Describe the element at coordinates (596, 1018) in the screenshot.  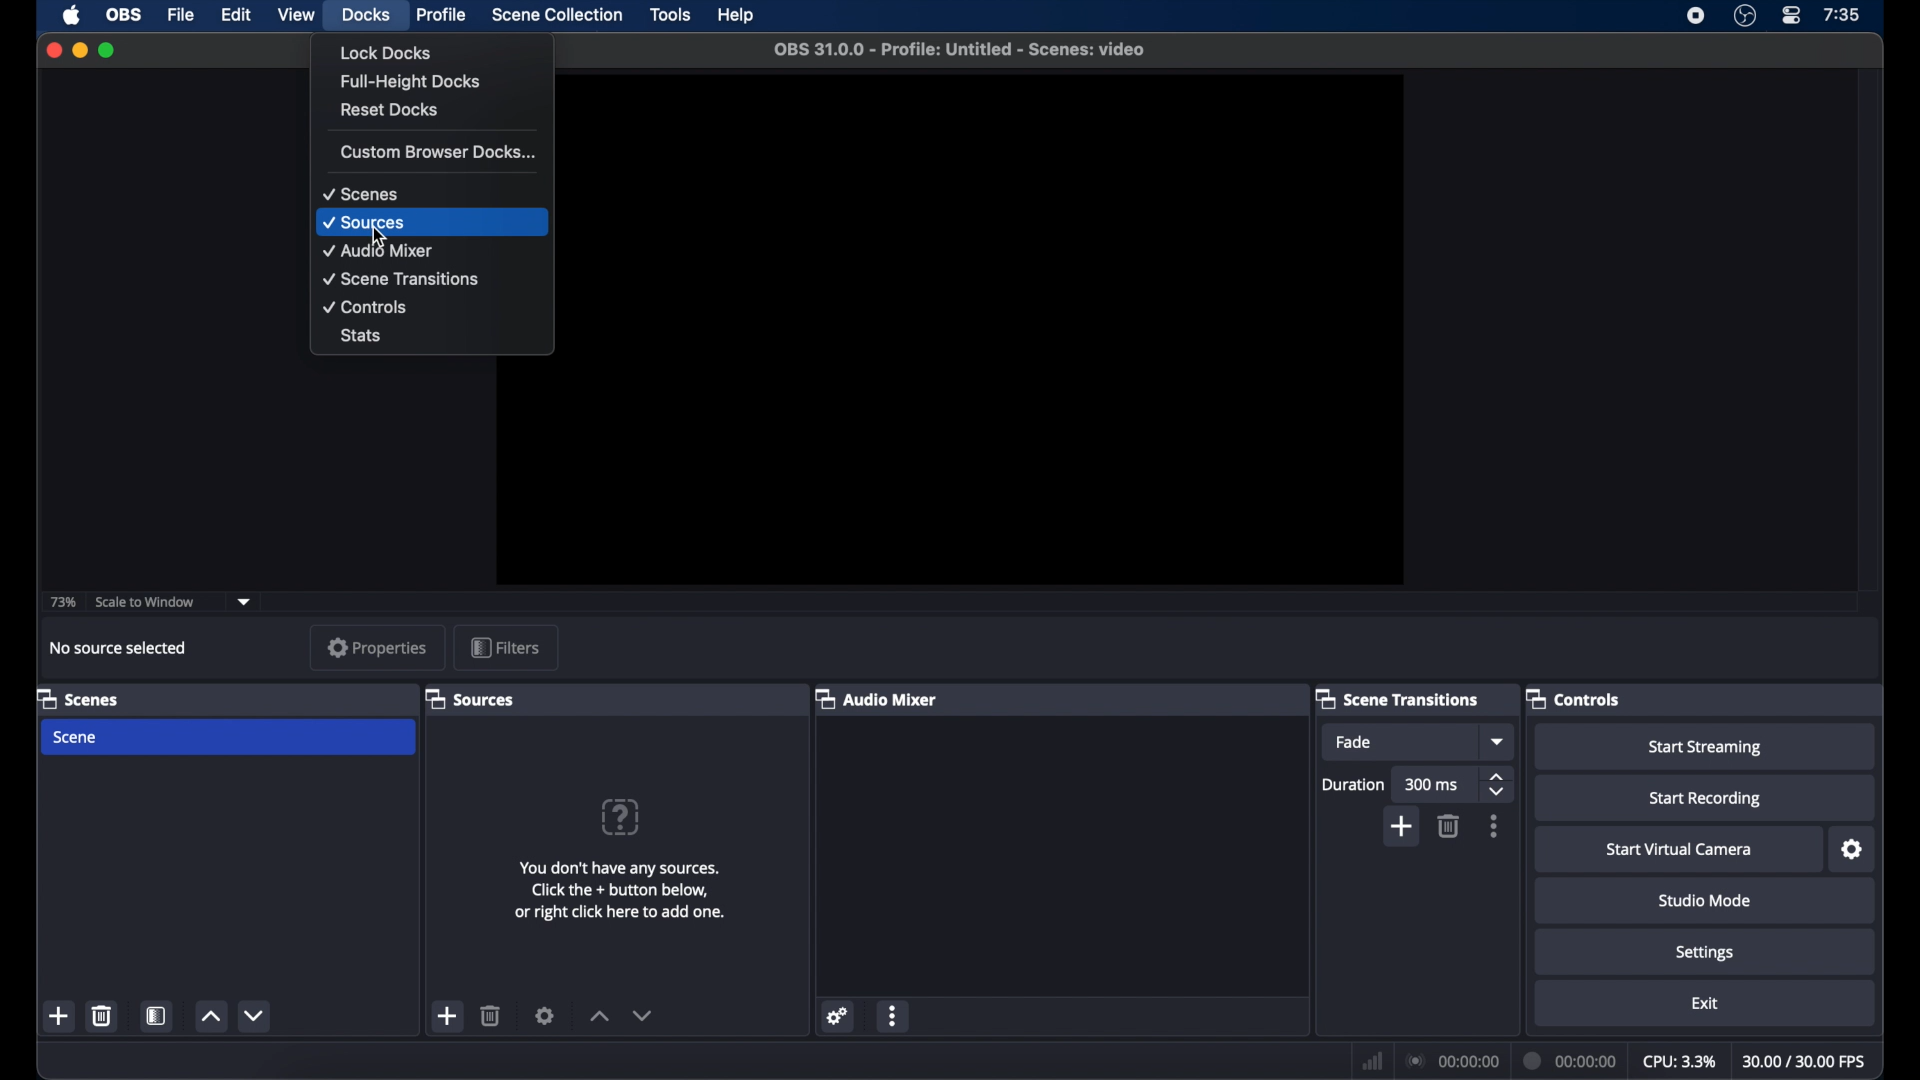
I see `increment` at that location.